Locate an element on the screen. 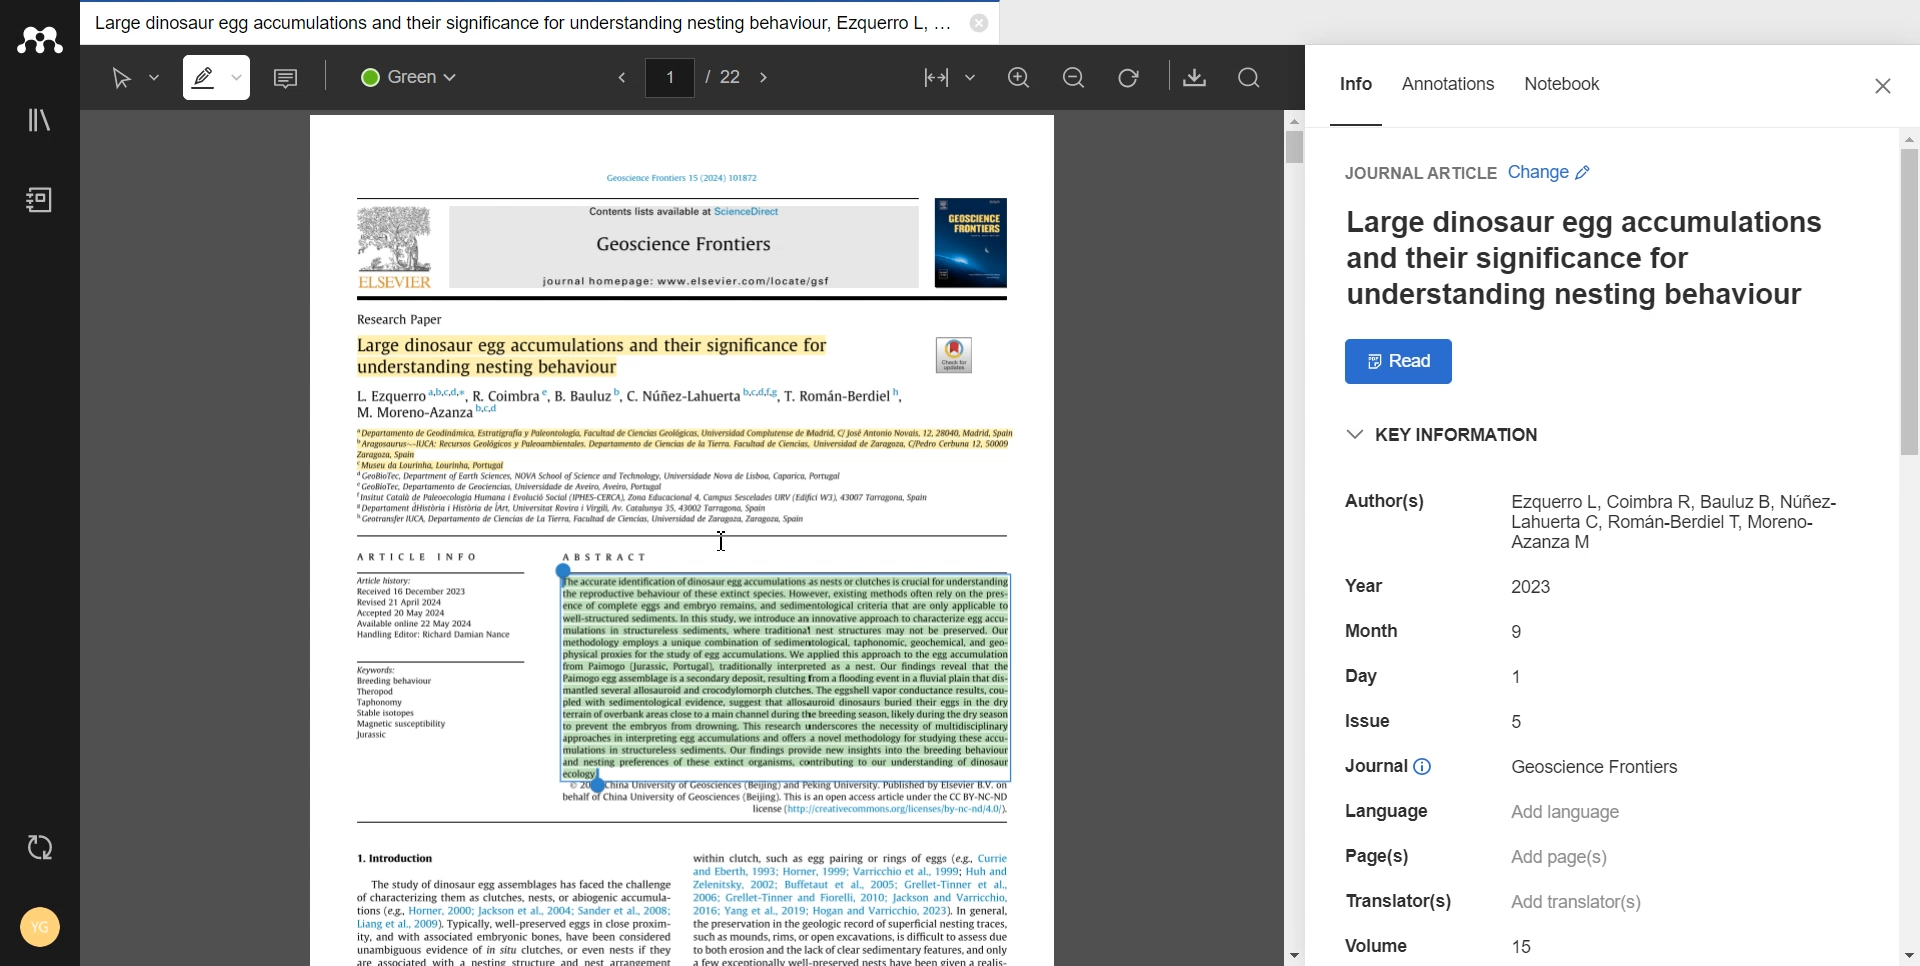  text is located at coordinates (1368, 720).